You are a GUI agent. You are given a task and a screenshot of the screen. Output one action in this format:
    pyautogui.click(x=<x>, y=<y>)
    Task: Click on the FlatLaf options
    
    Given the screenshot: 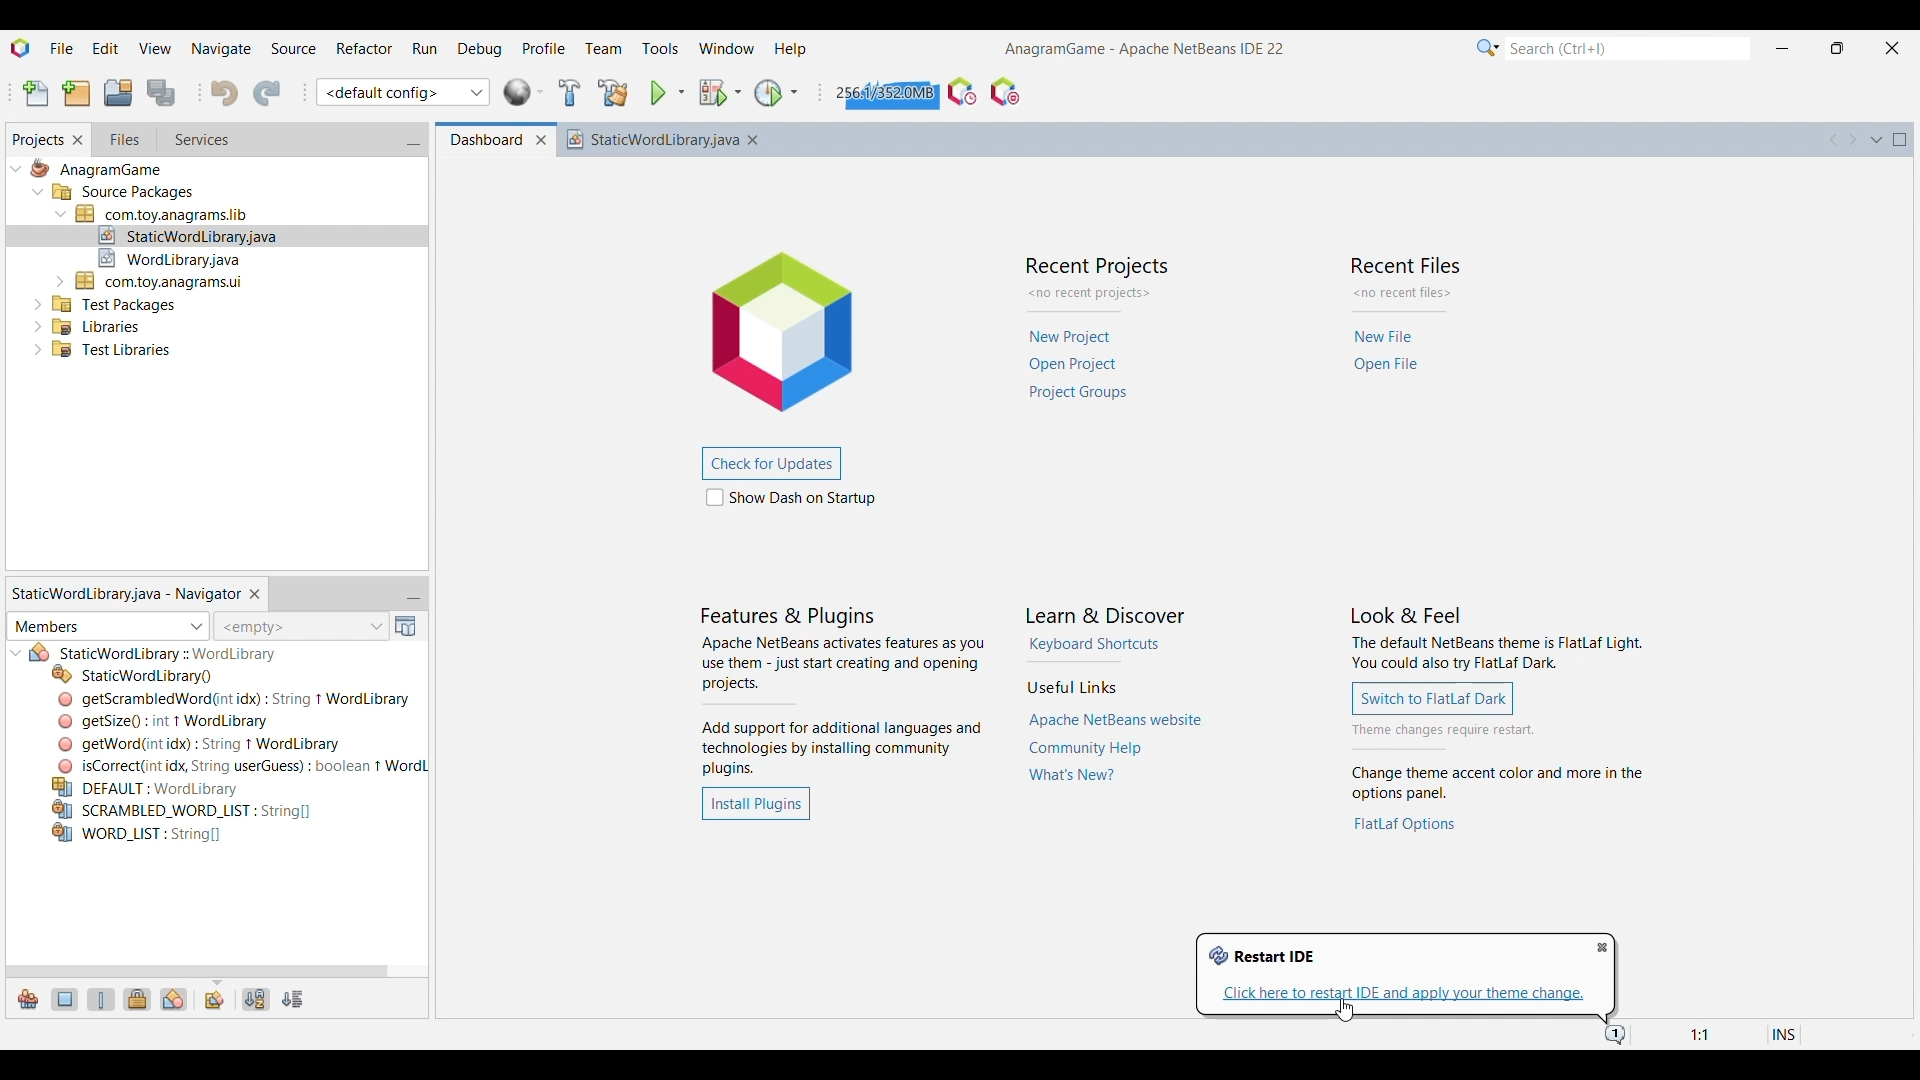 What is the action you would take?
    pyautogui.click(x=1406, y=824)
    